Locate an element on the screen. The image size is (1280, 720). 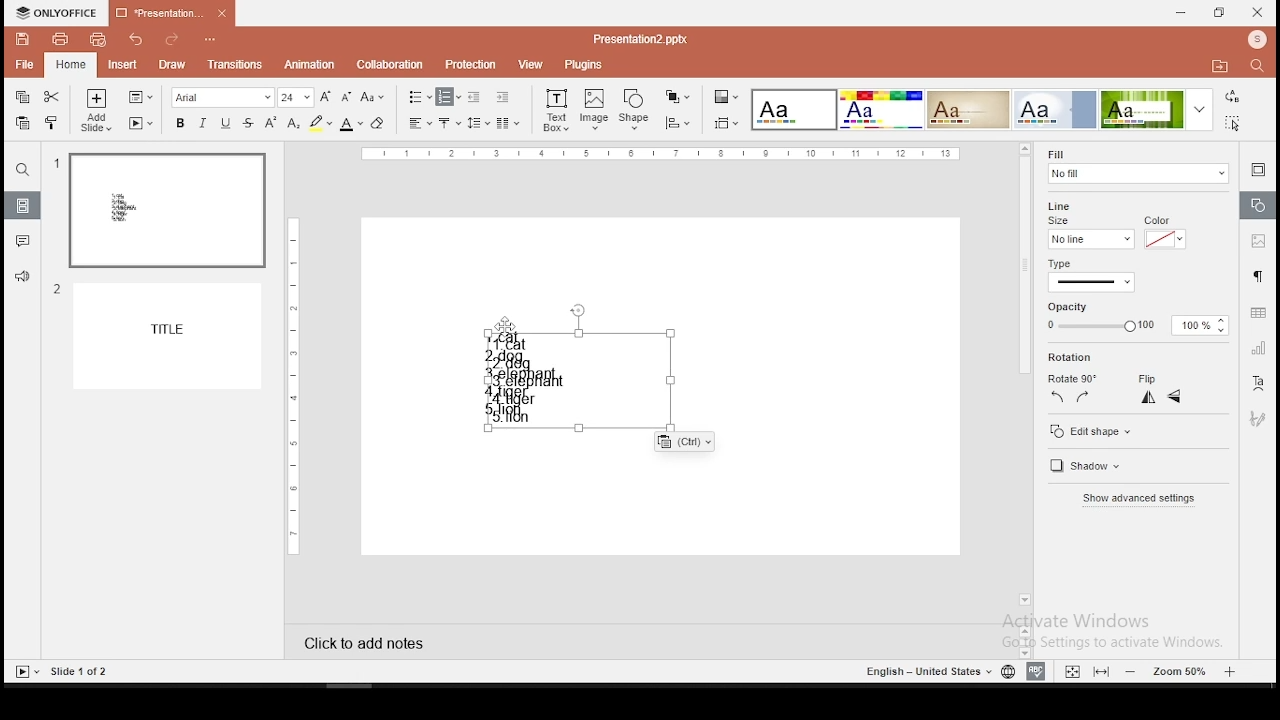
increase font size is located at coordinates (324, 96).